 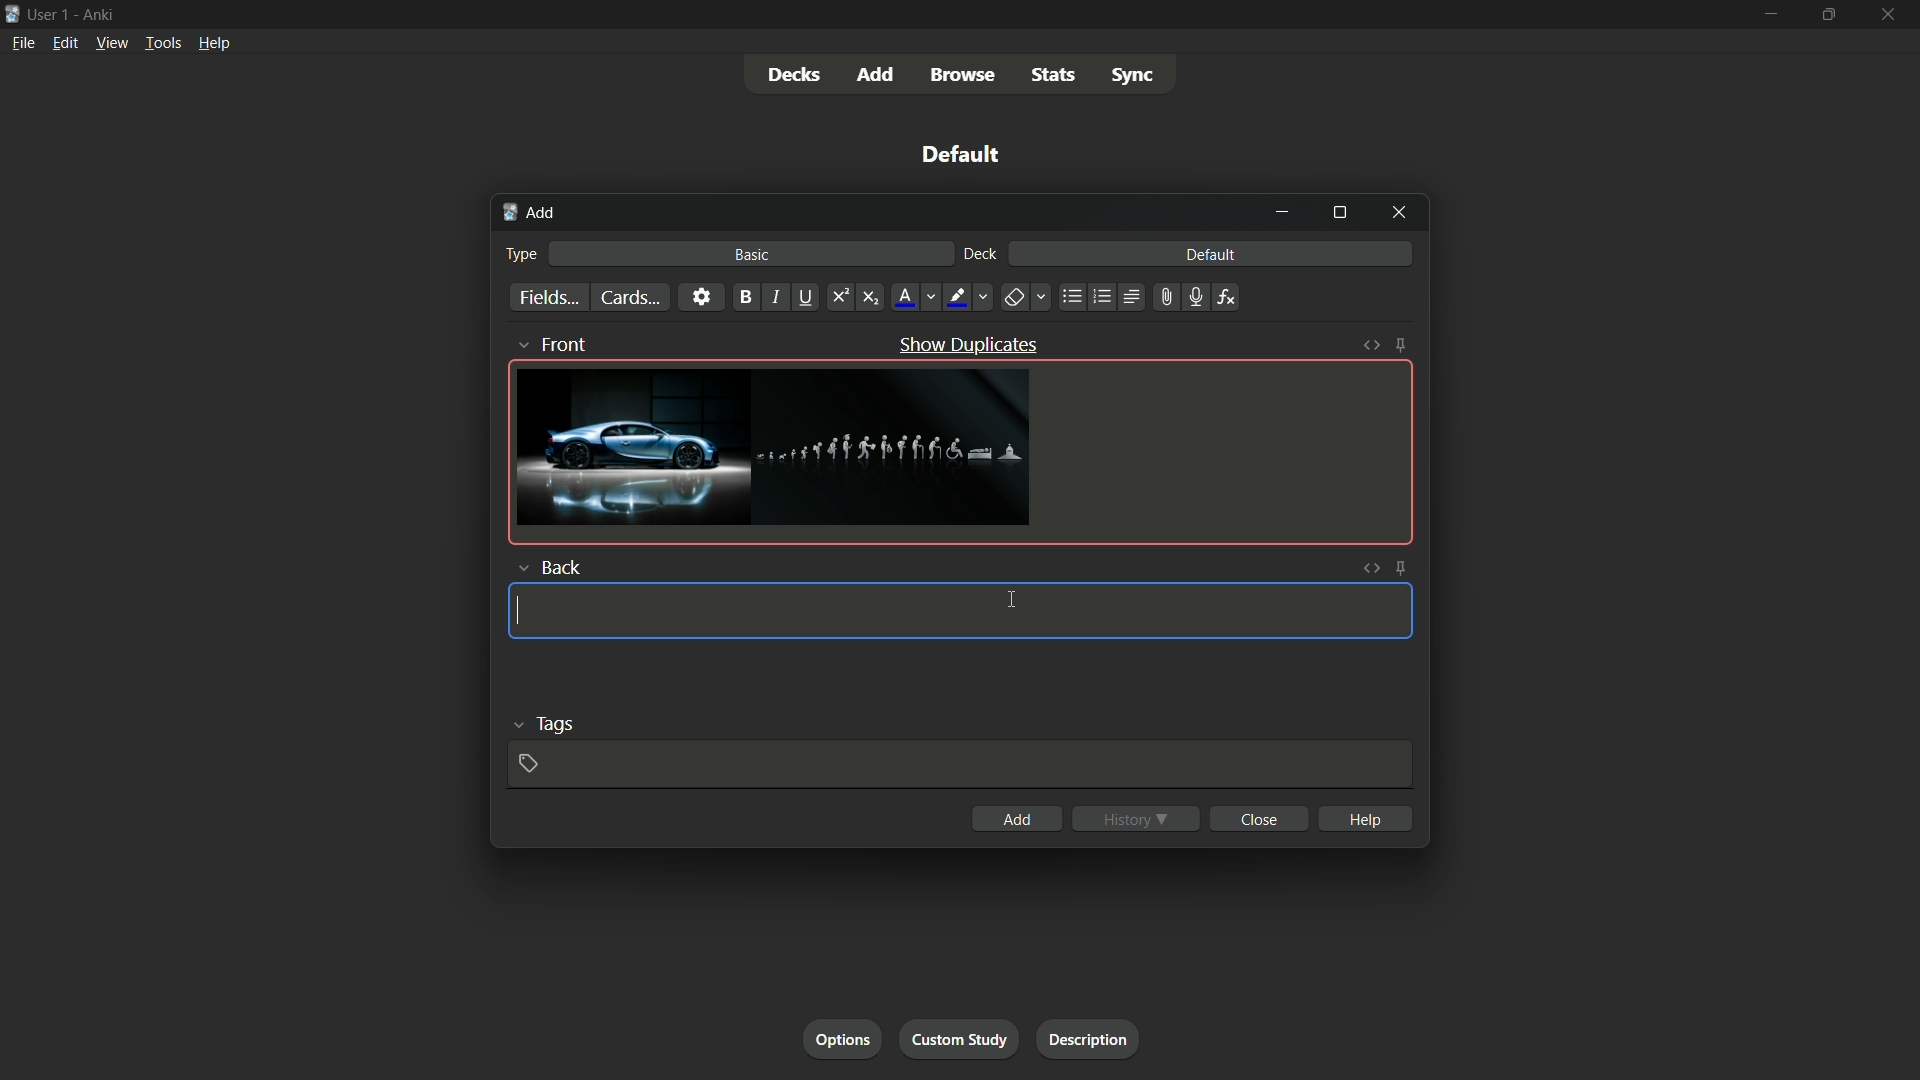 What do you see at coordinates (1339, 214) in the screenshot?
I see `maximize` at bounding box center [1339, 214].